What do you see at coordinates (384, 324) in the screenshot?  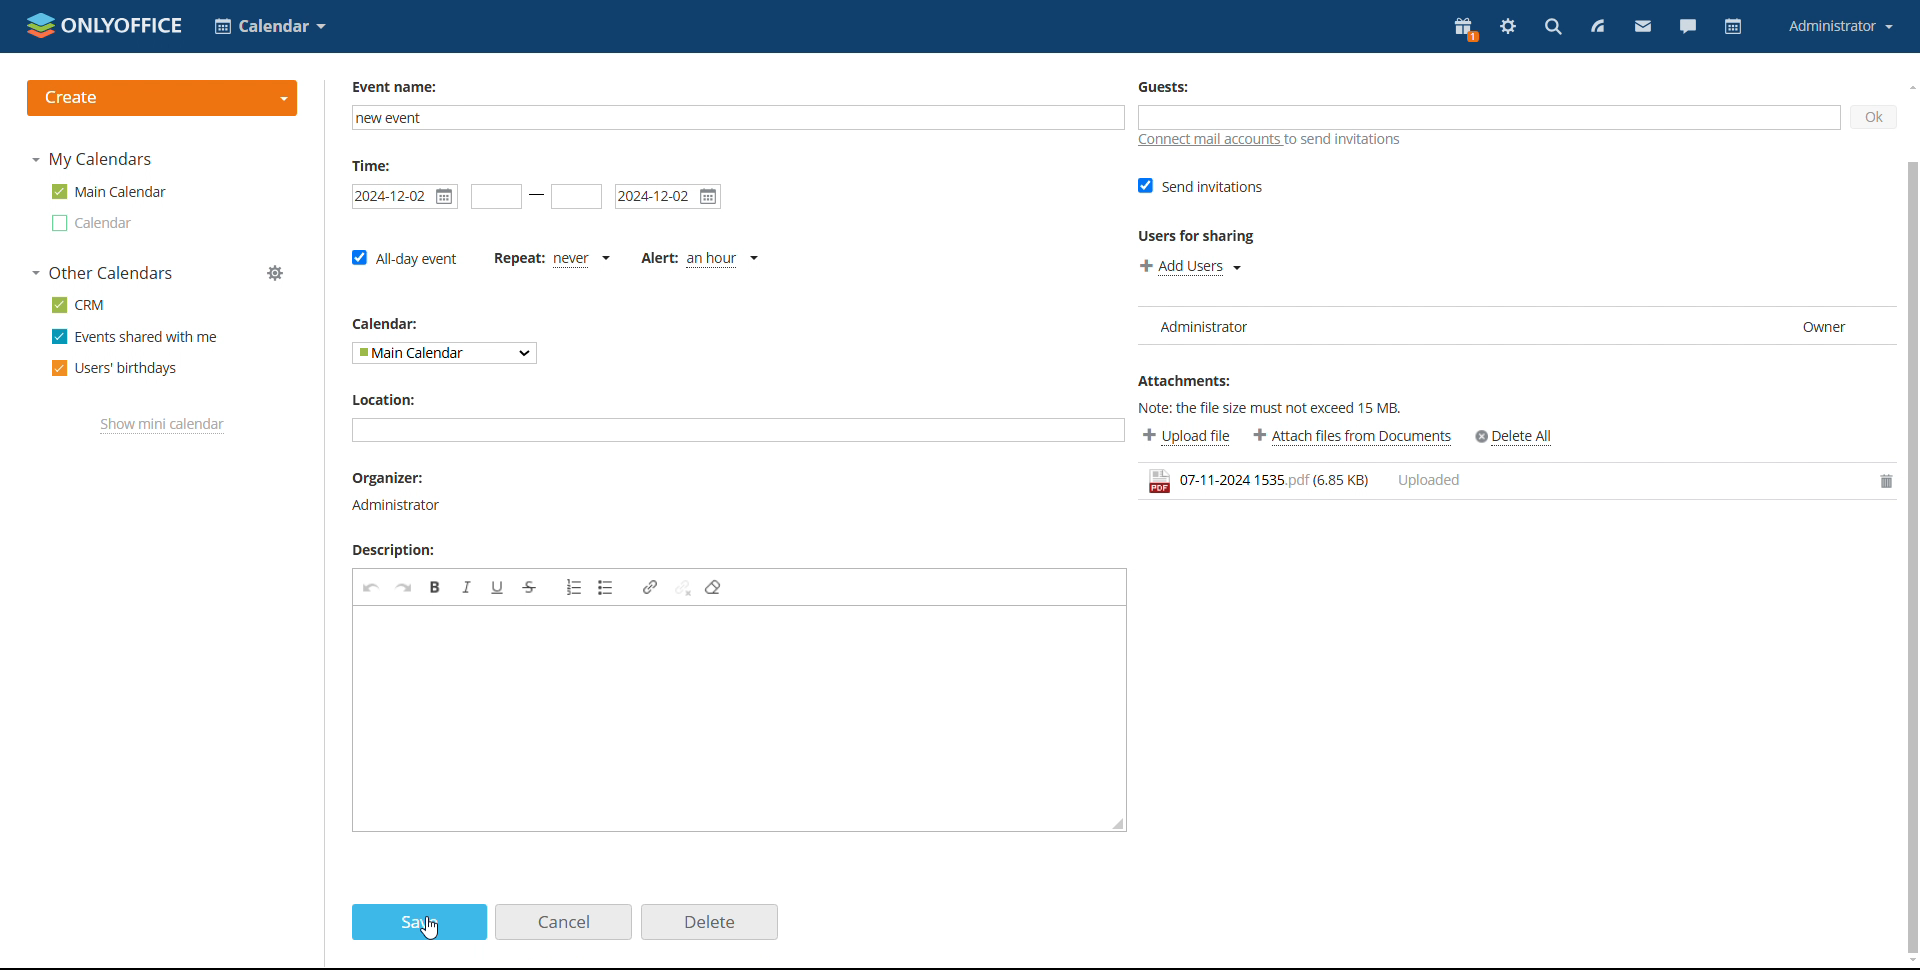 I see `calendar` at bounding box center [384, 324].